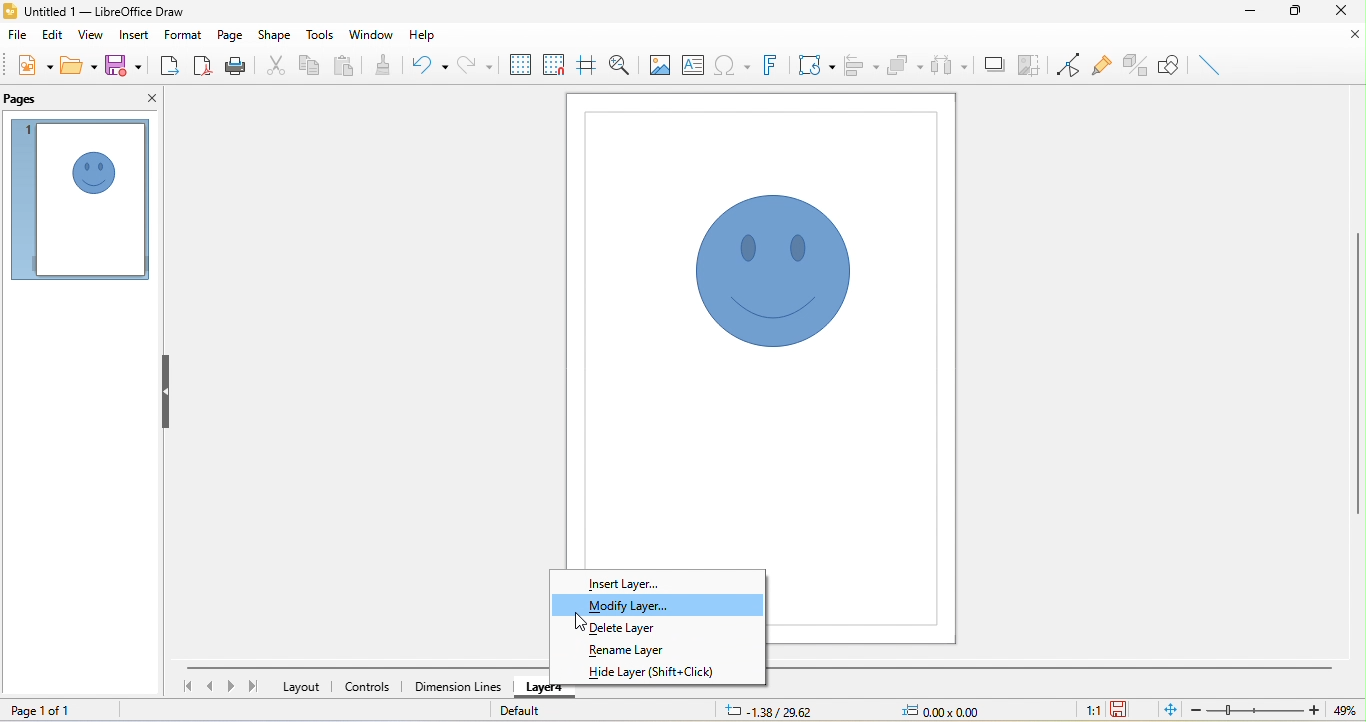 The width and height of the screenshot is (1366, 722). I want to click on copy, so click(308, 66).